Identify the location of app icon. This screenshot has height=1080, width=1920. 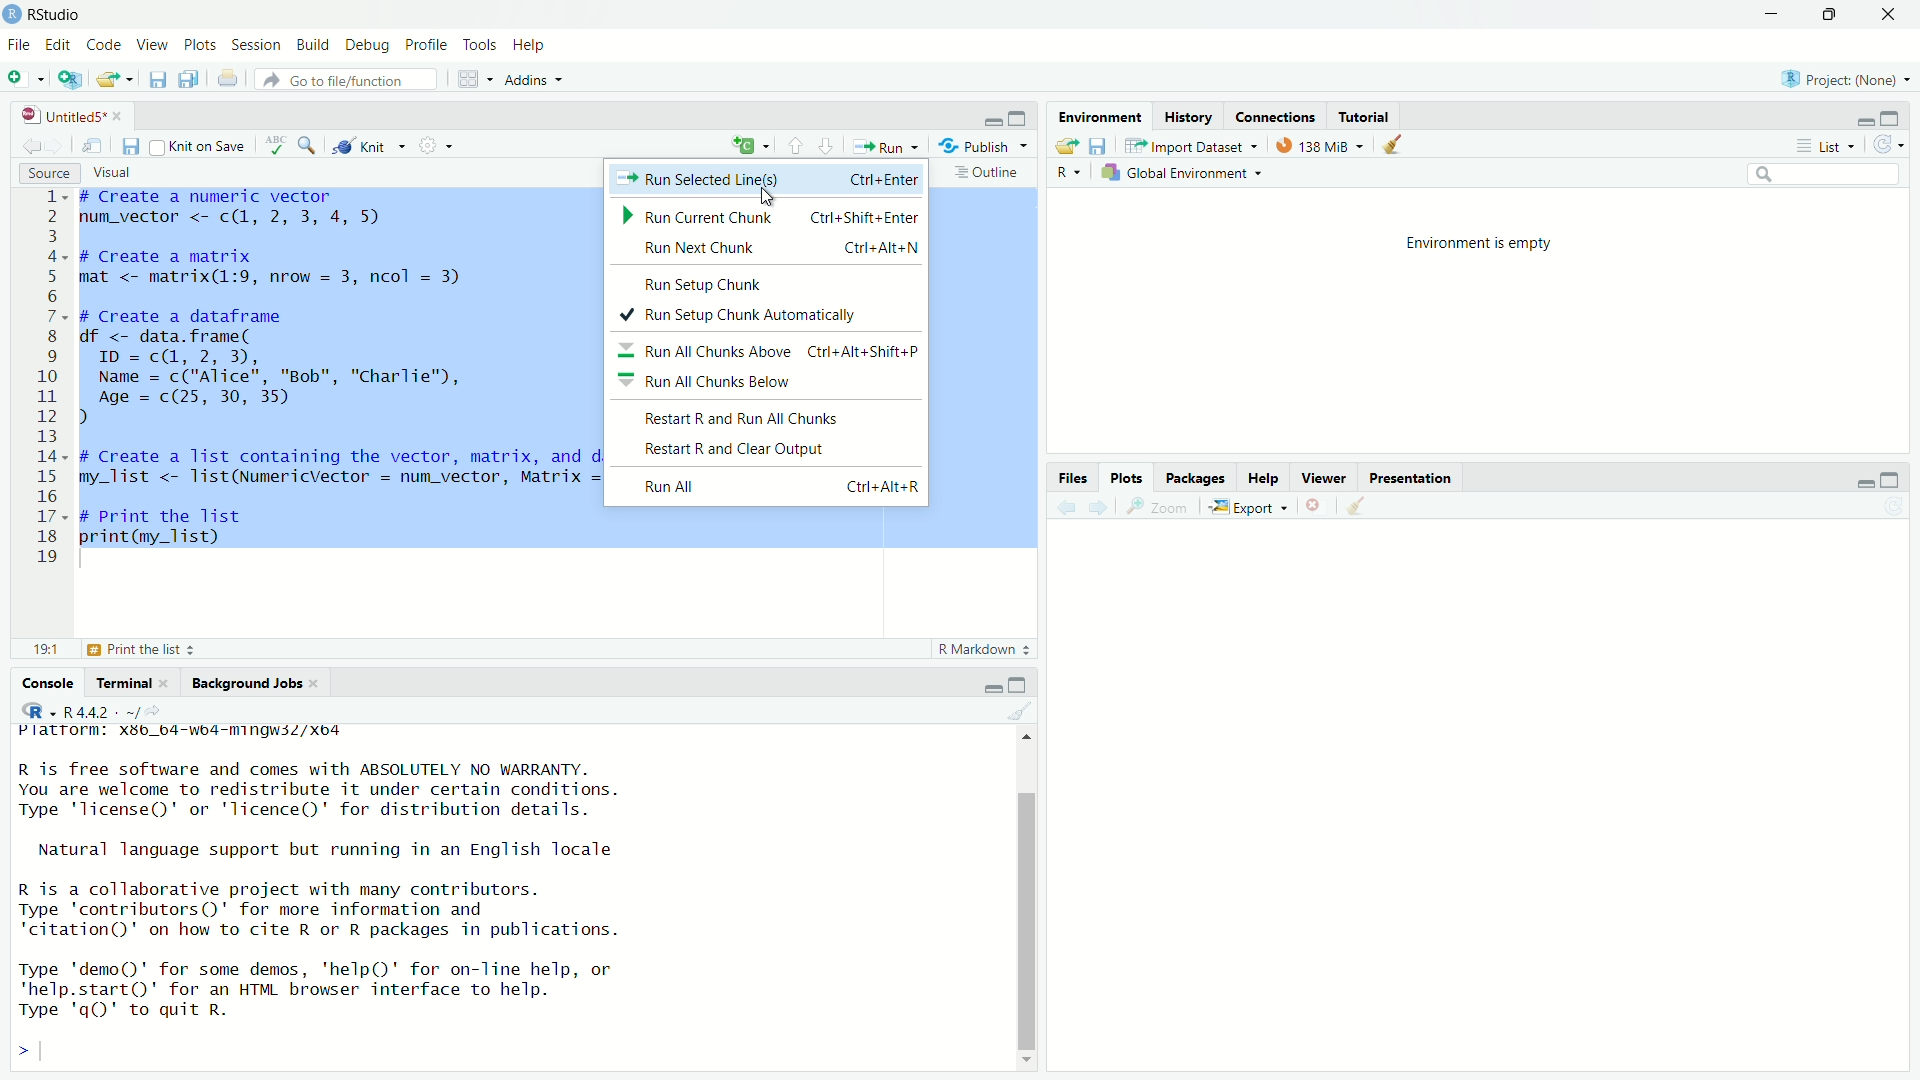
(13, 13).